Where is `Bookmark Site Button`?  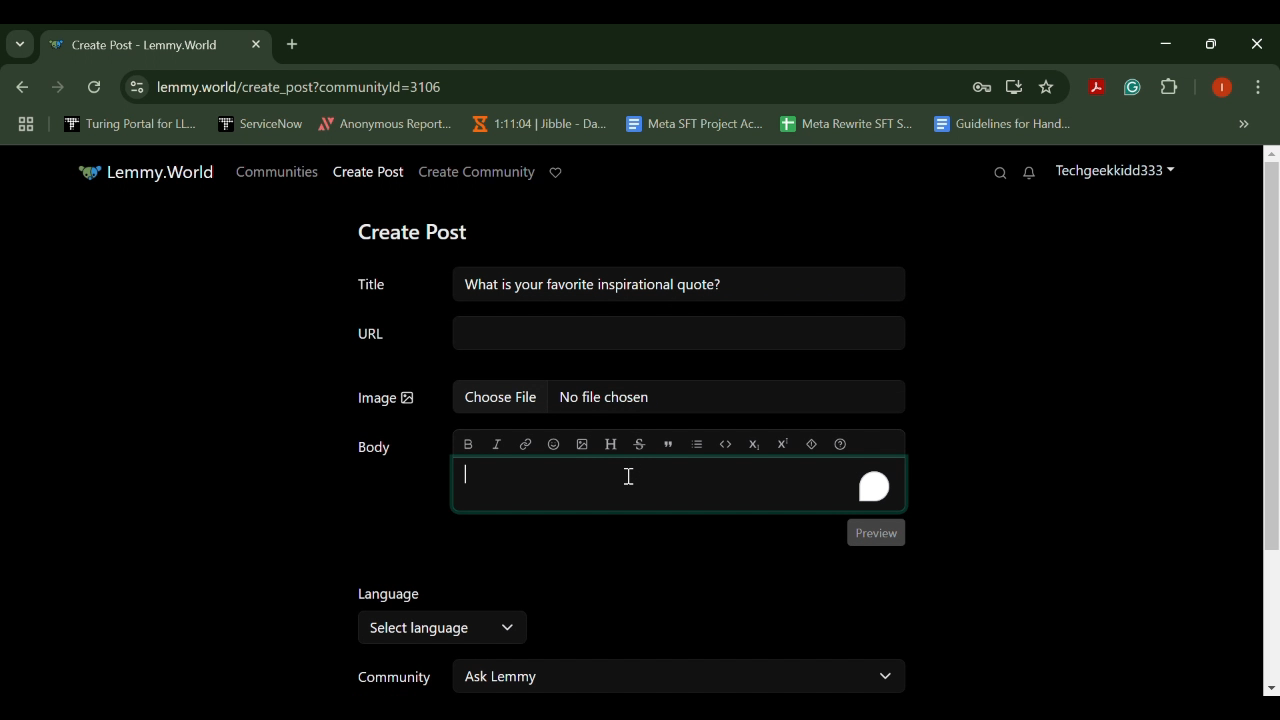
Bookmark Site Button is located at coordinates (1046, 88).